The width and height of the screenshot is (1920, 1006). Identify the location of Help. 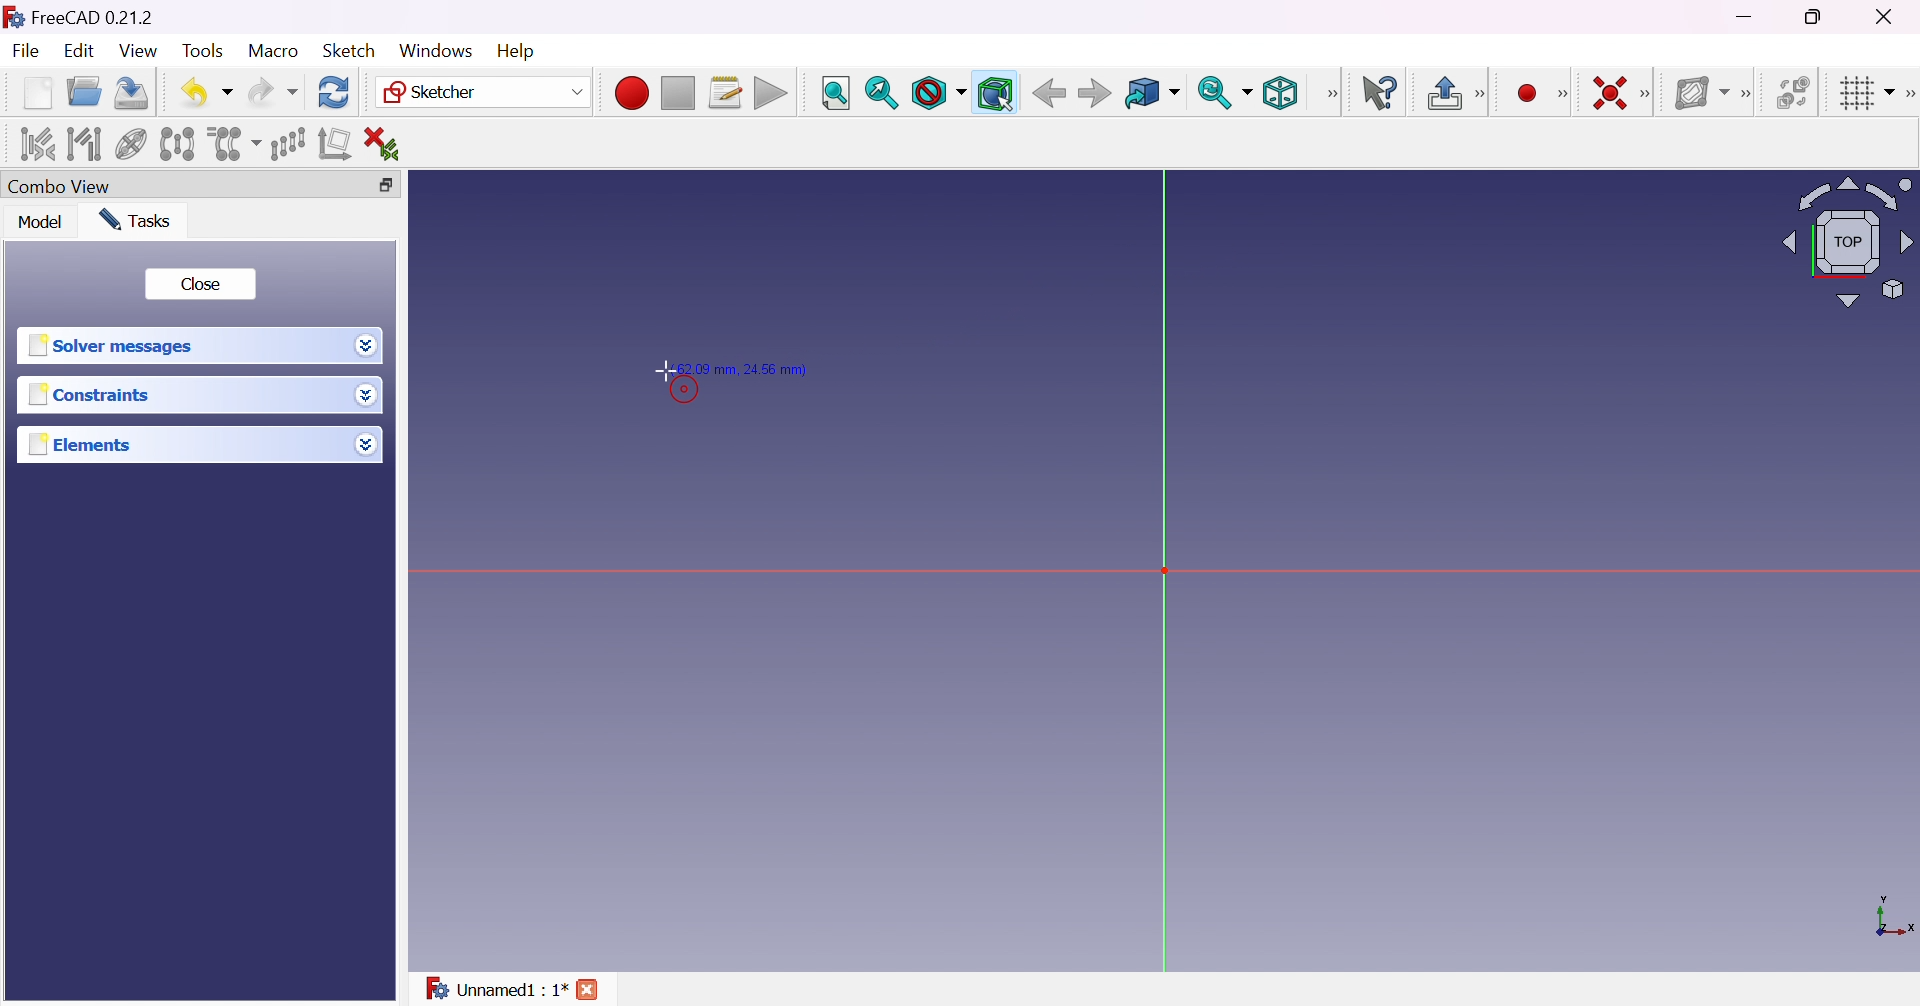
(518, 51).